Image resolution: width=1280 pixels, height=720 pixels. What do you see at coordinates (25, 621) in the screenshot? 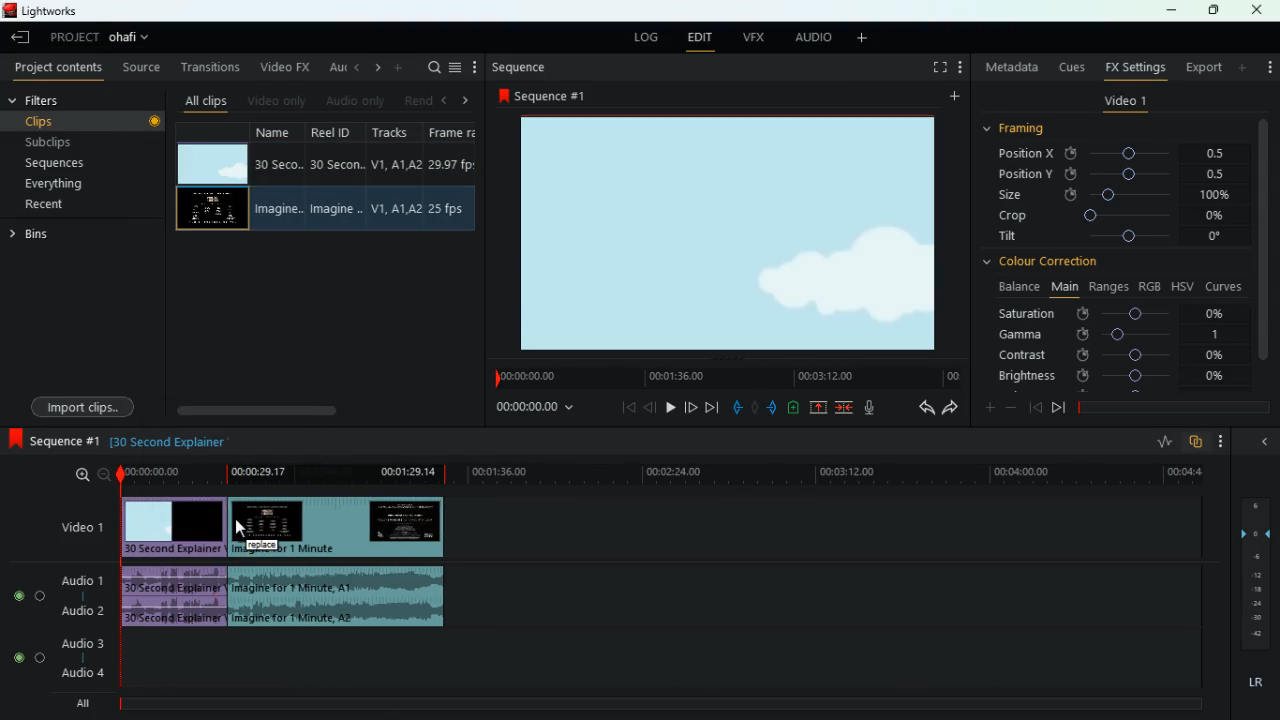
I see `radio button` at bounding box center [25, 621].